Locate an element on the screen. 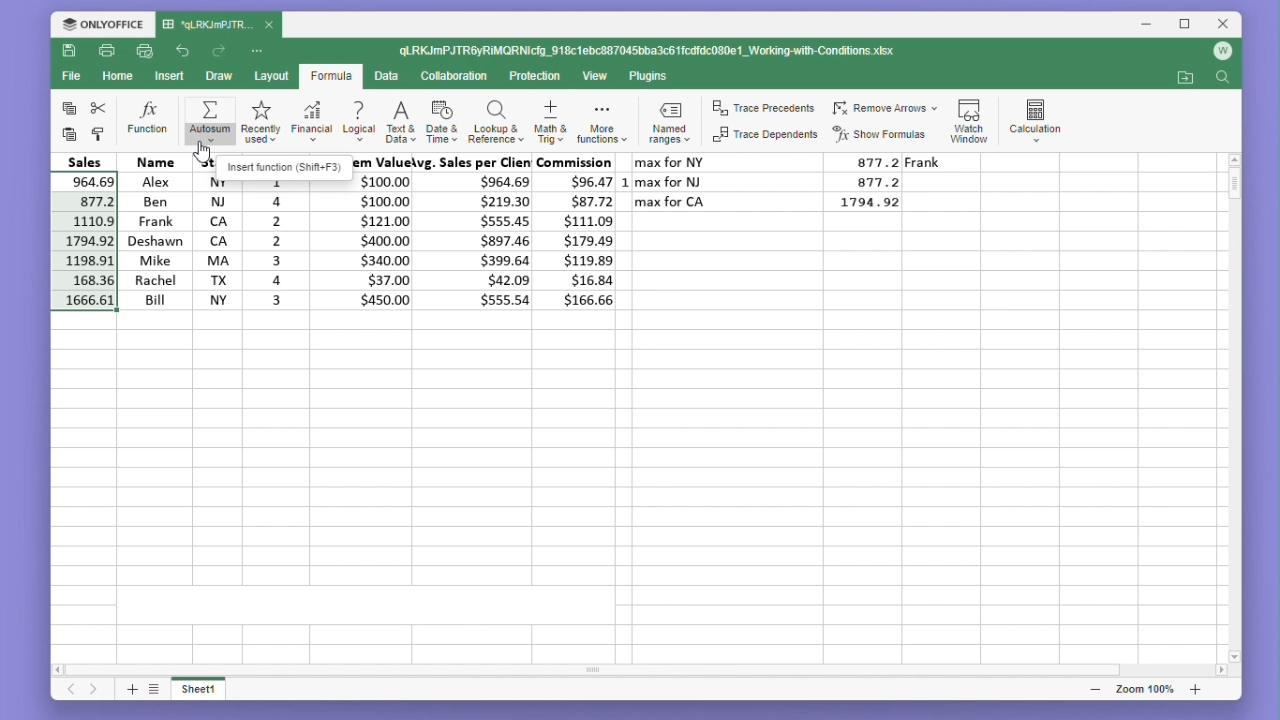 This screenshot has height=720, width=1280. Text and data is located at coordinates (399, 119).